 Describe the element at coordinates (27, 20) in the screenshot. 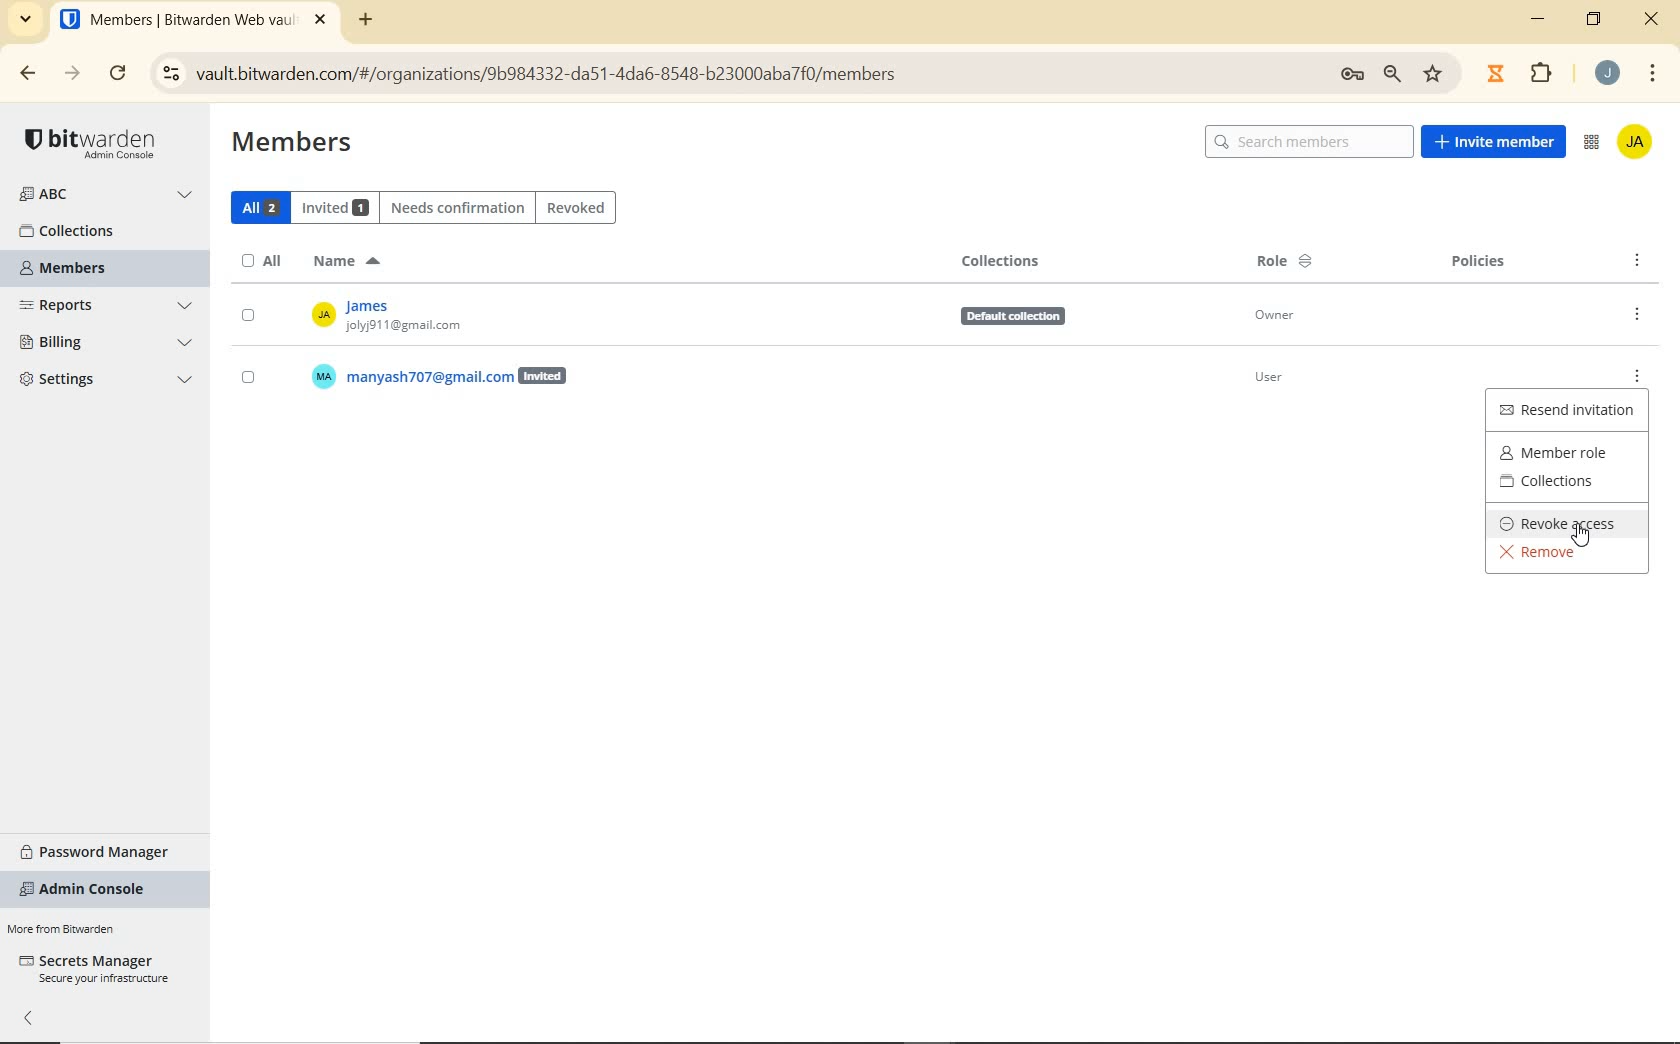

I see `SEARCH TABS` at that location.